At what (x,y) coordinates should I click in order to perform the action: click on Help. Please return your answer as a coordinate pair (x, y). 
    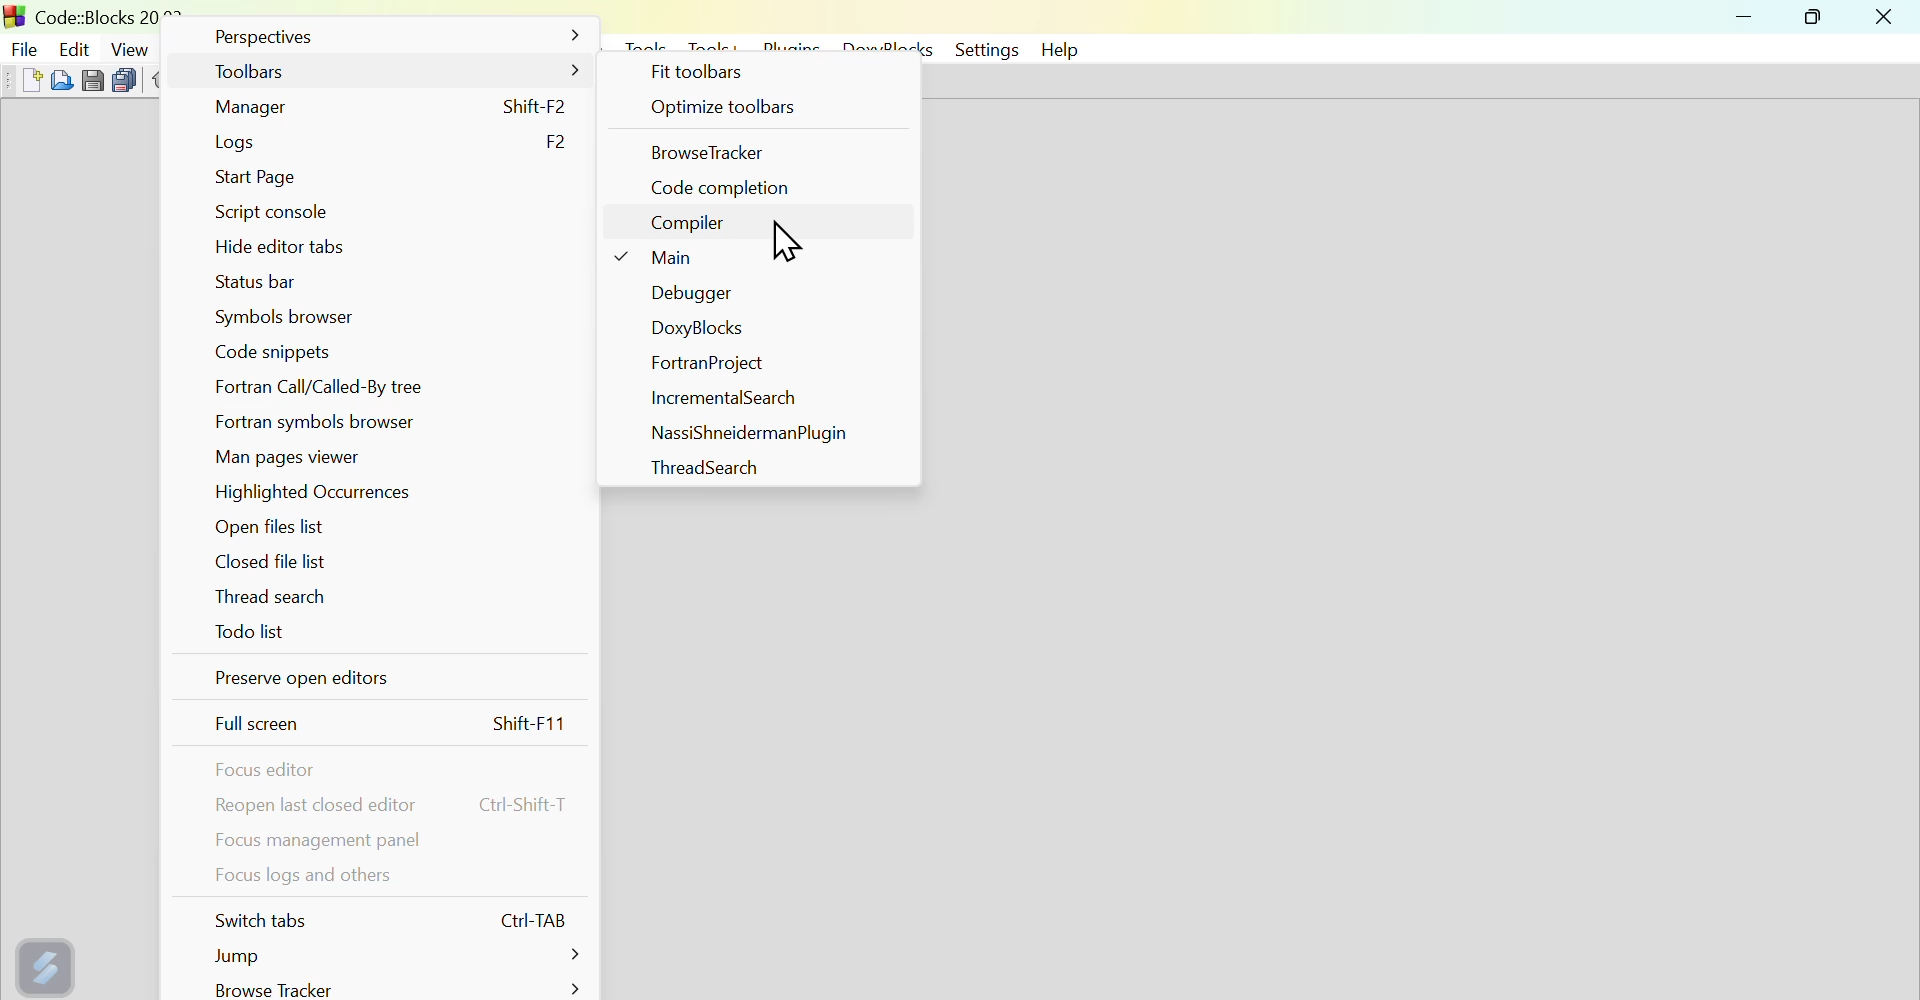
    Looking at the image, I should click on (1064, 49).